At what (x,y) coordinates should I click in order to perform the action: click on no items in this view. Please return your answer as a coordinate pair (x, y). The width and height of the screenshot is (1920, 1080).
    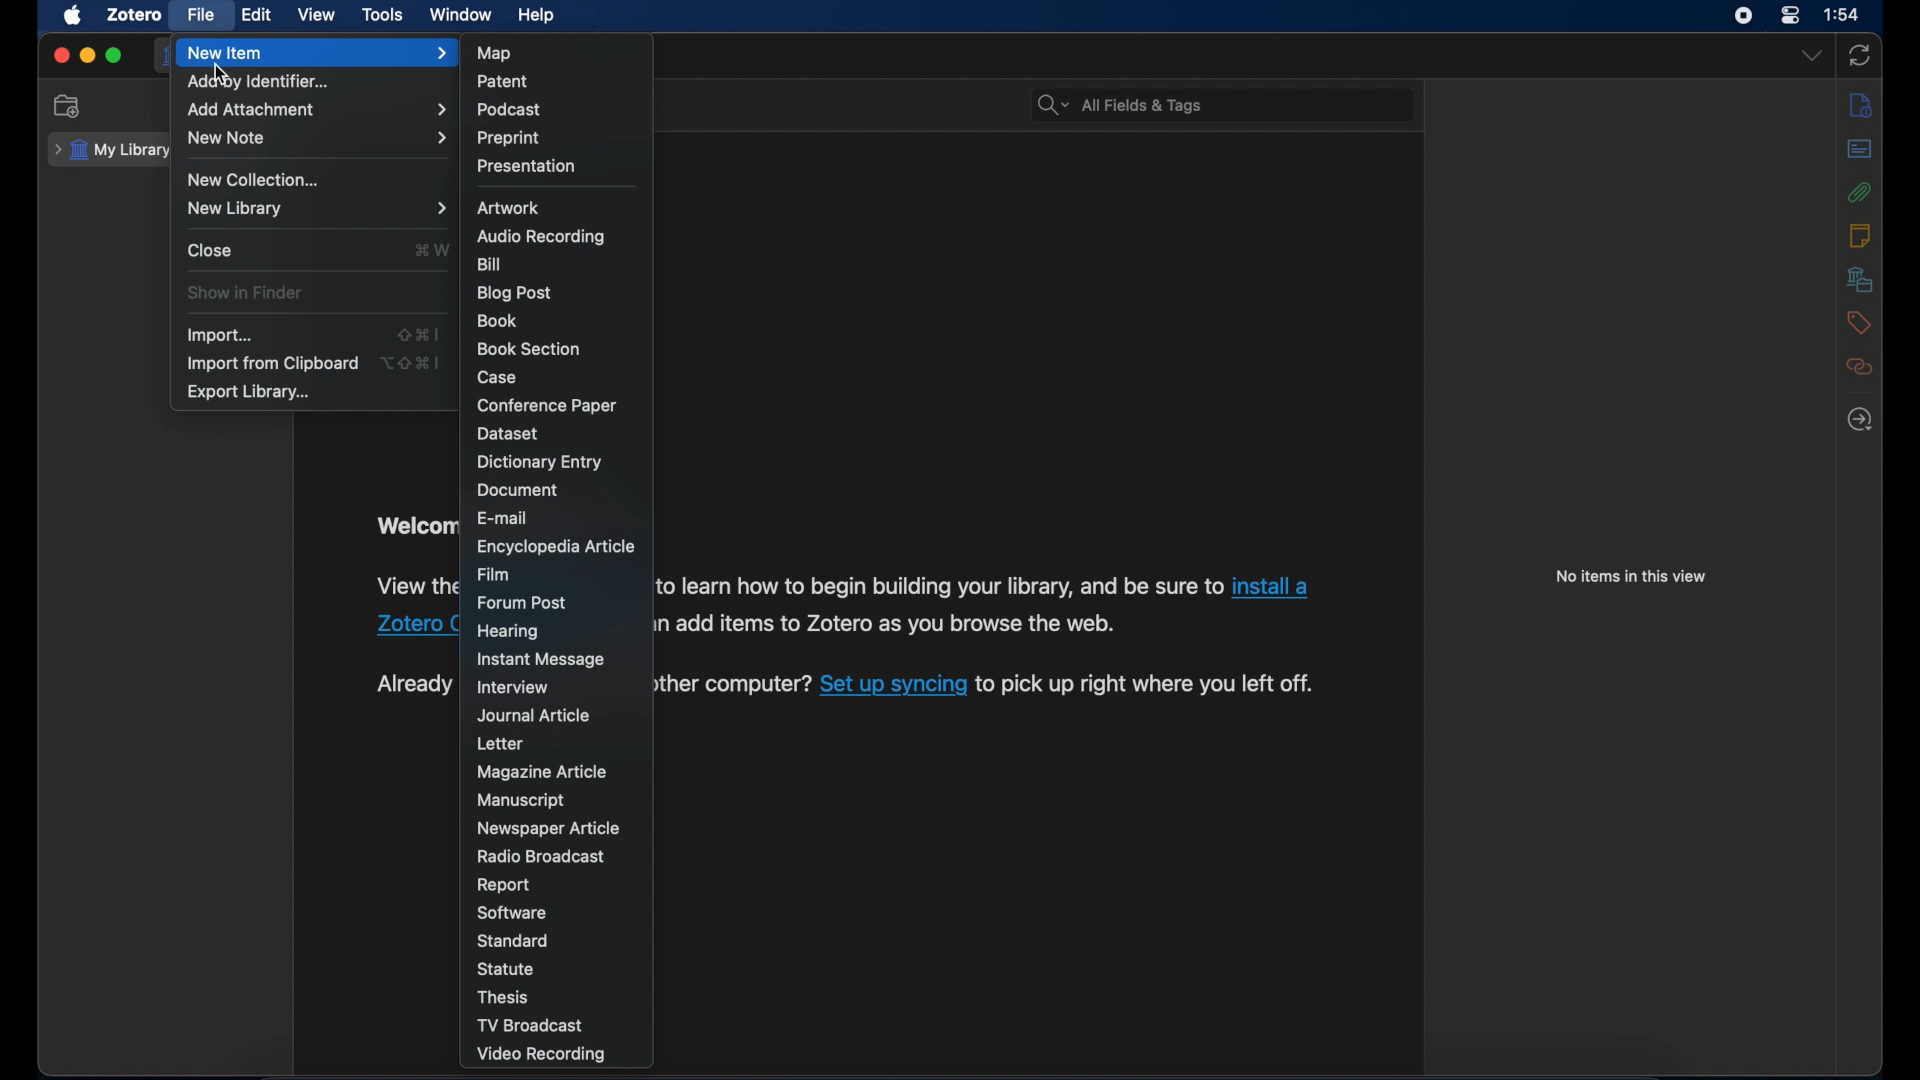
    Looking at the image, I should click on (1632, 576).